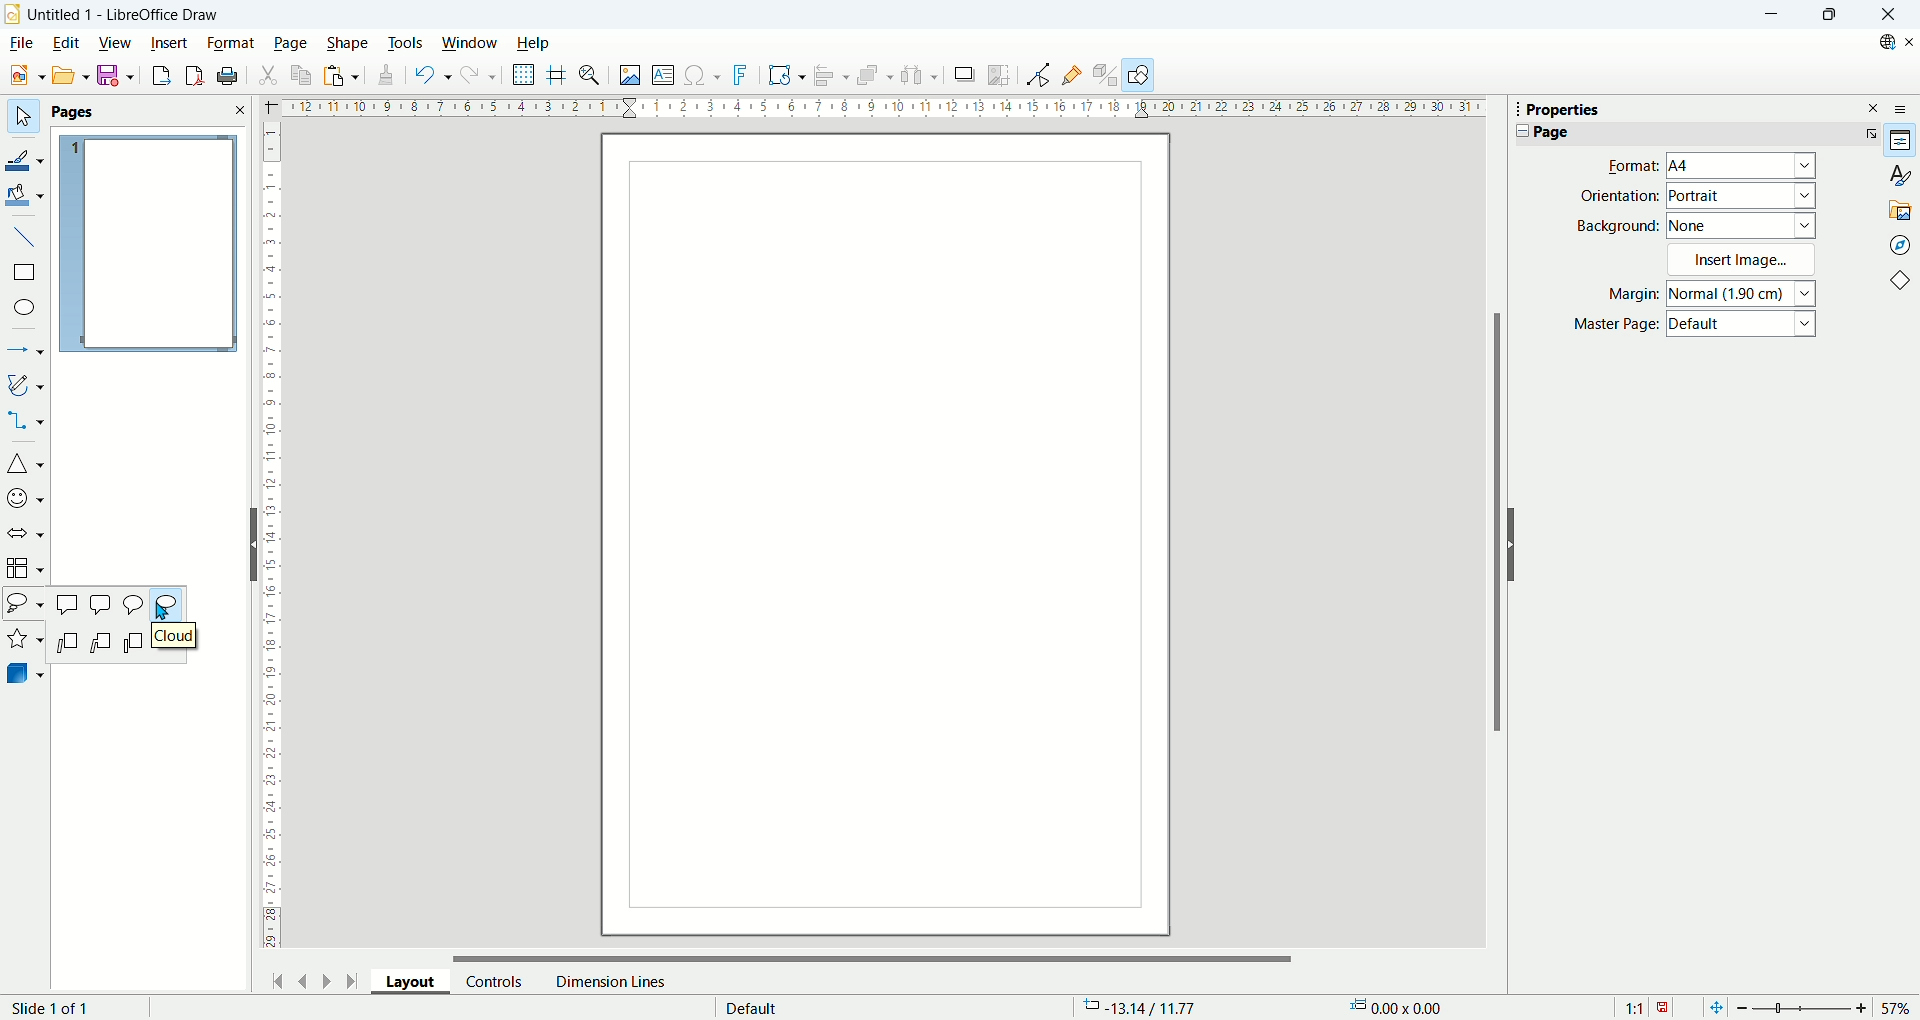 The image size is (1920, 1020). Describe the element at coordinates (1106, 76) in the screenshot. I see `toggle extrusion` at that location.